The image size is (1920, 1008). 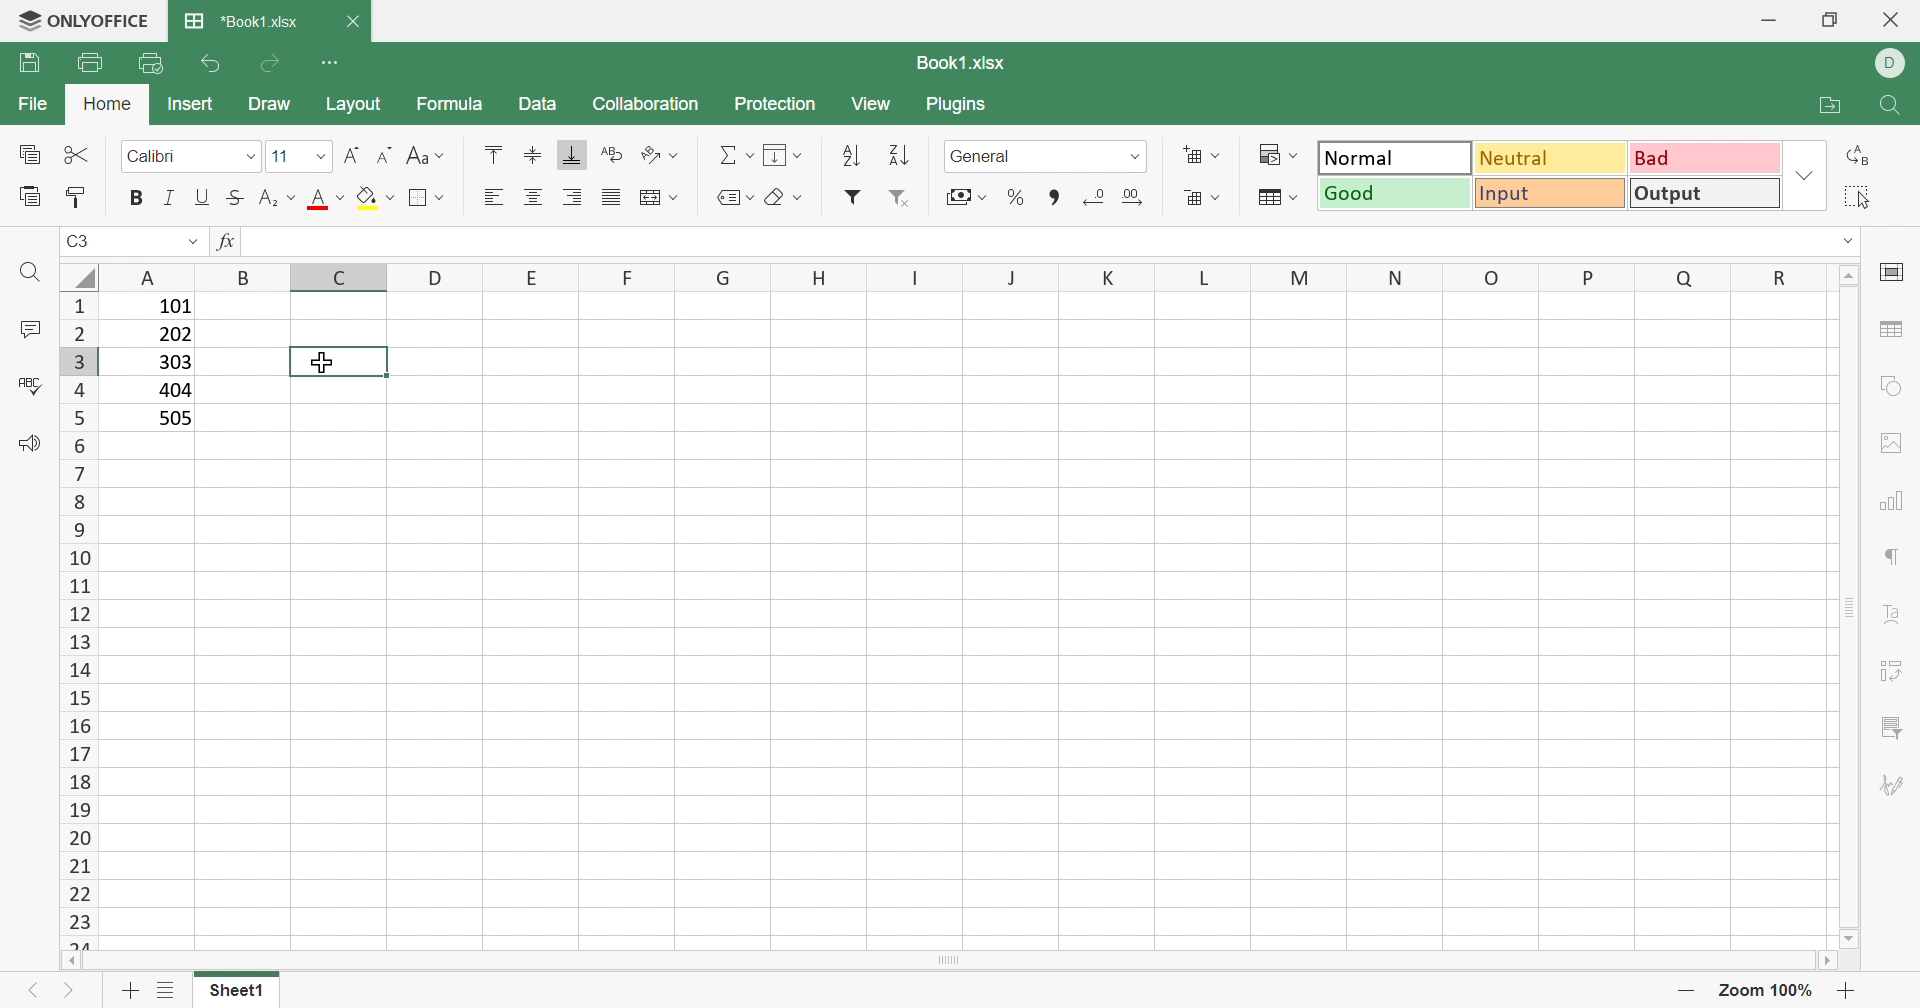 What do you see at coordinates (31, 156) in the screenshot?
I see `Copy` at bounding box center [31, 156].